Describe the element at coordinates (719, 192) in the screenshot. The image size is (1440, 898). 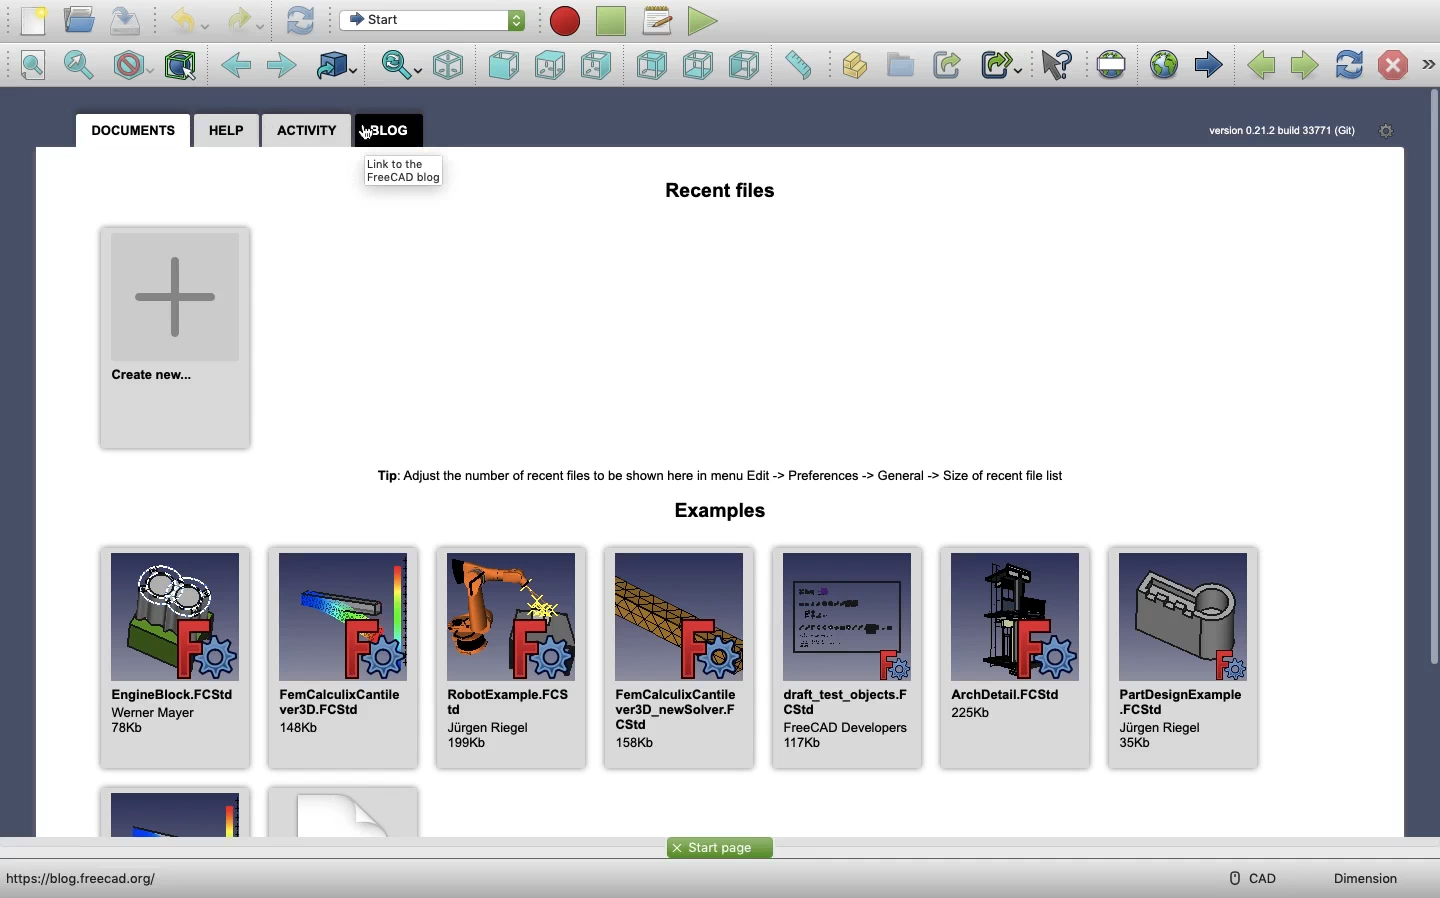
I see `Text 1` at that location.